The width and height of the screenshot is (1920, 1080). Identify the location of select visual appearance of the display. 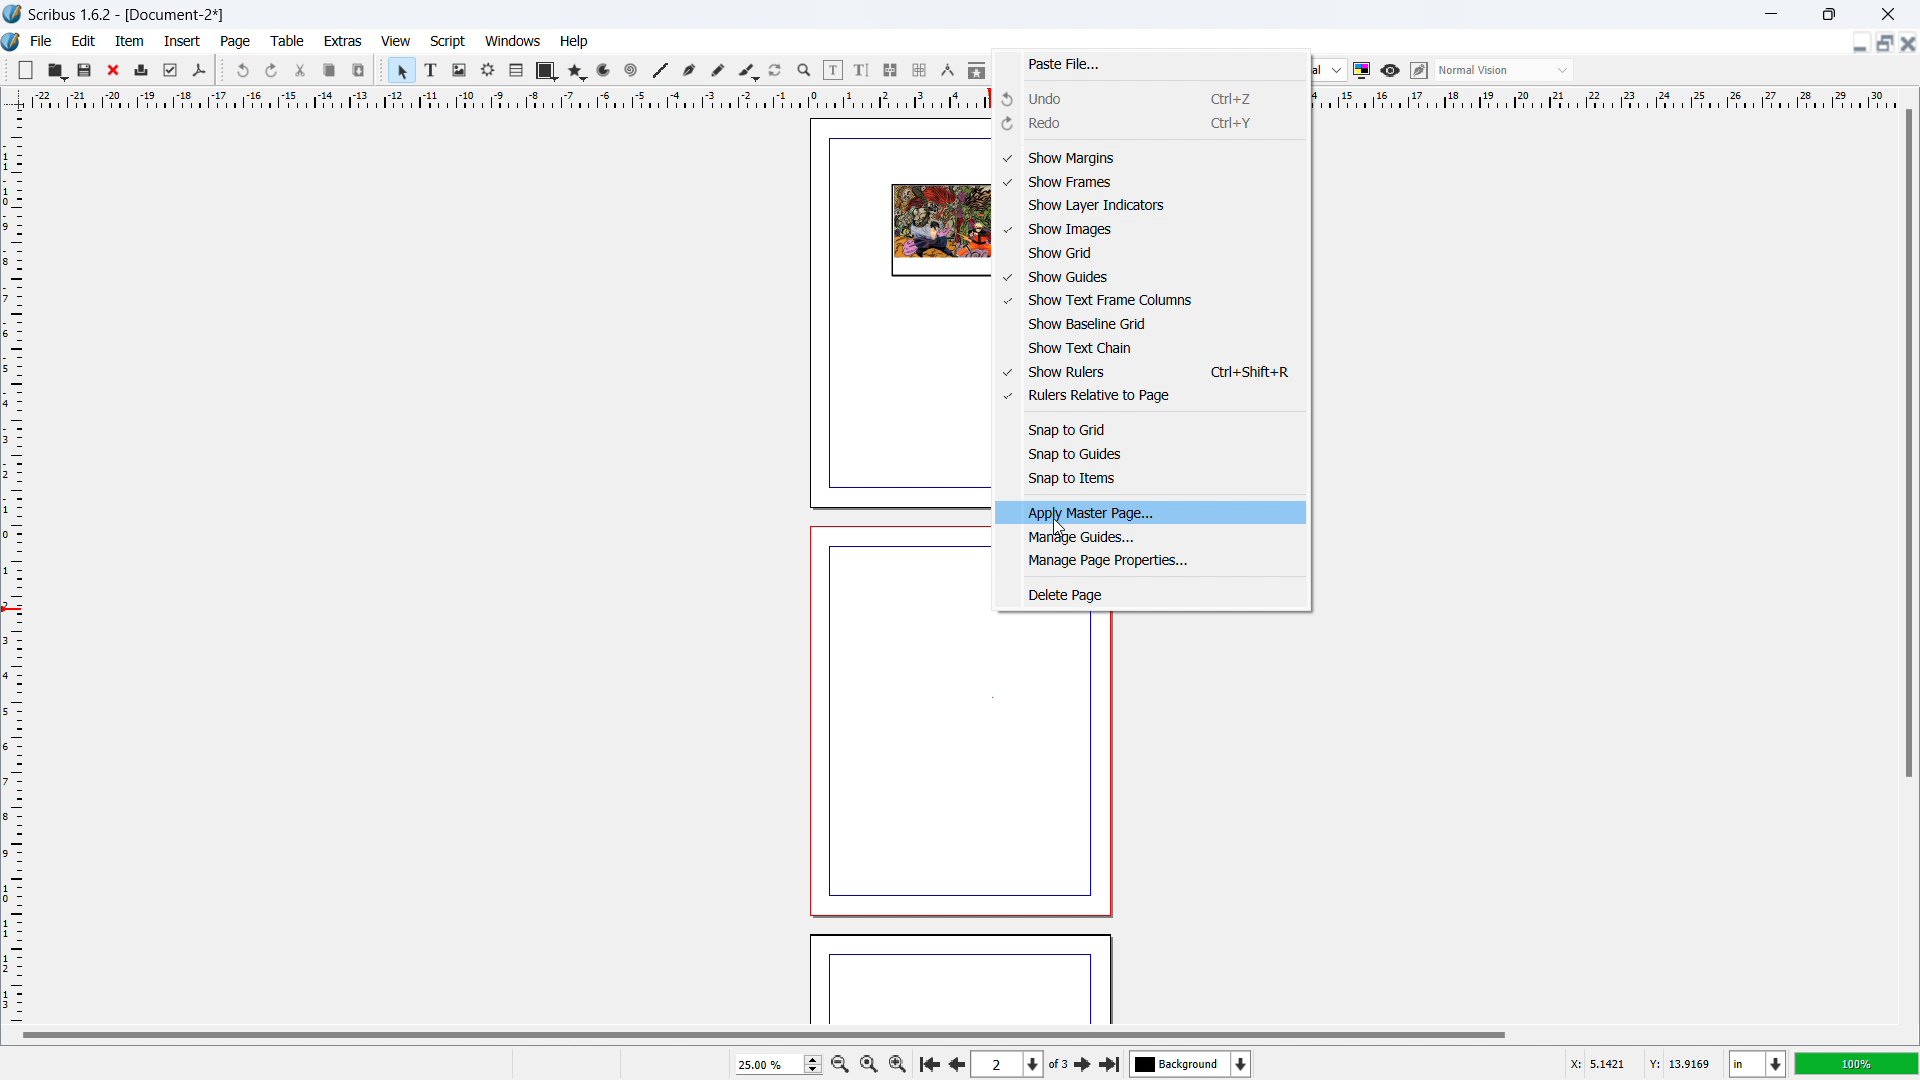
(1504, 70).